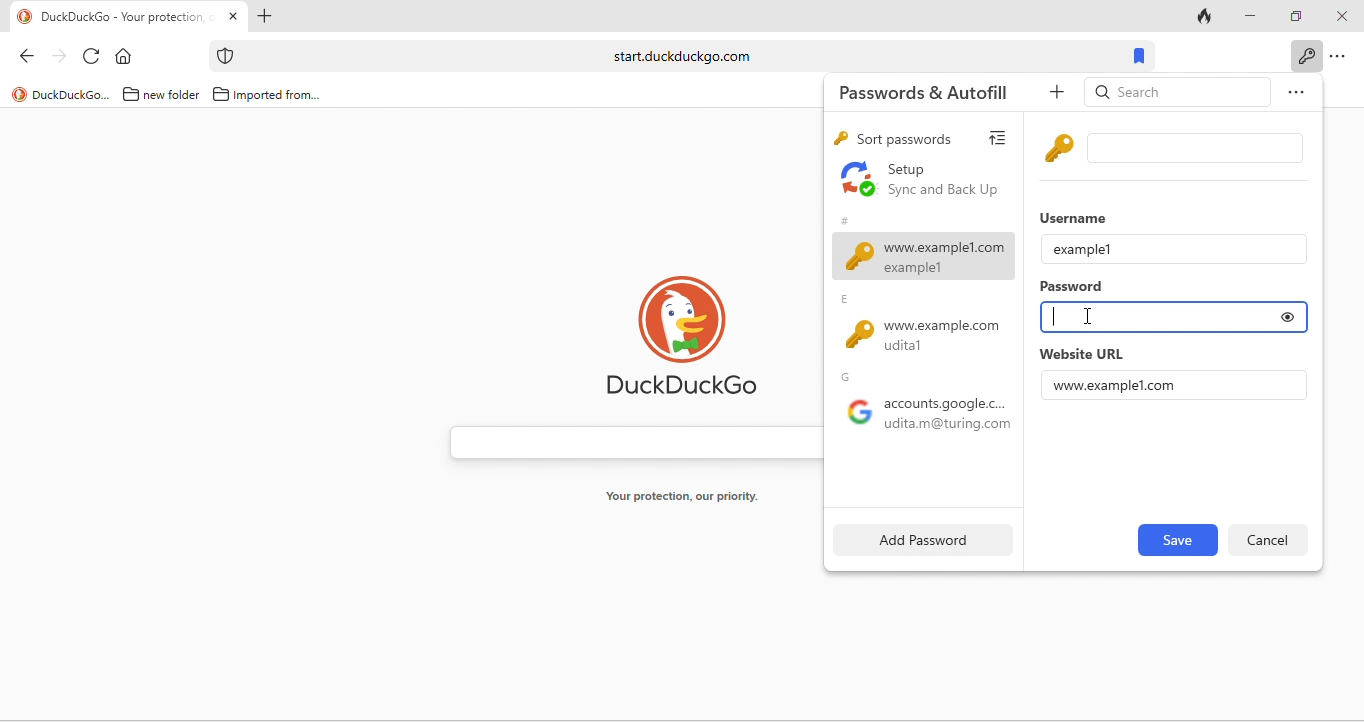 This screenshot has width=1364, height=722. Describe the element at coordinates (919, 539) in the screenshot. I see `add password` at that location.